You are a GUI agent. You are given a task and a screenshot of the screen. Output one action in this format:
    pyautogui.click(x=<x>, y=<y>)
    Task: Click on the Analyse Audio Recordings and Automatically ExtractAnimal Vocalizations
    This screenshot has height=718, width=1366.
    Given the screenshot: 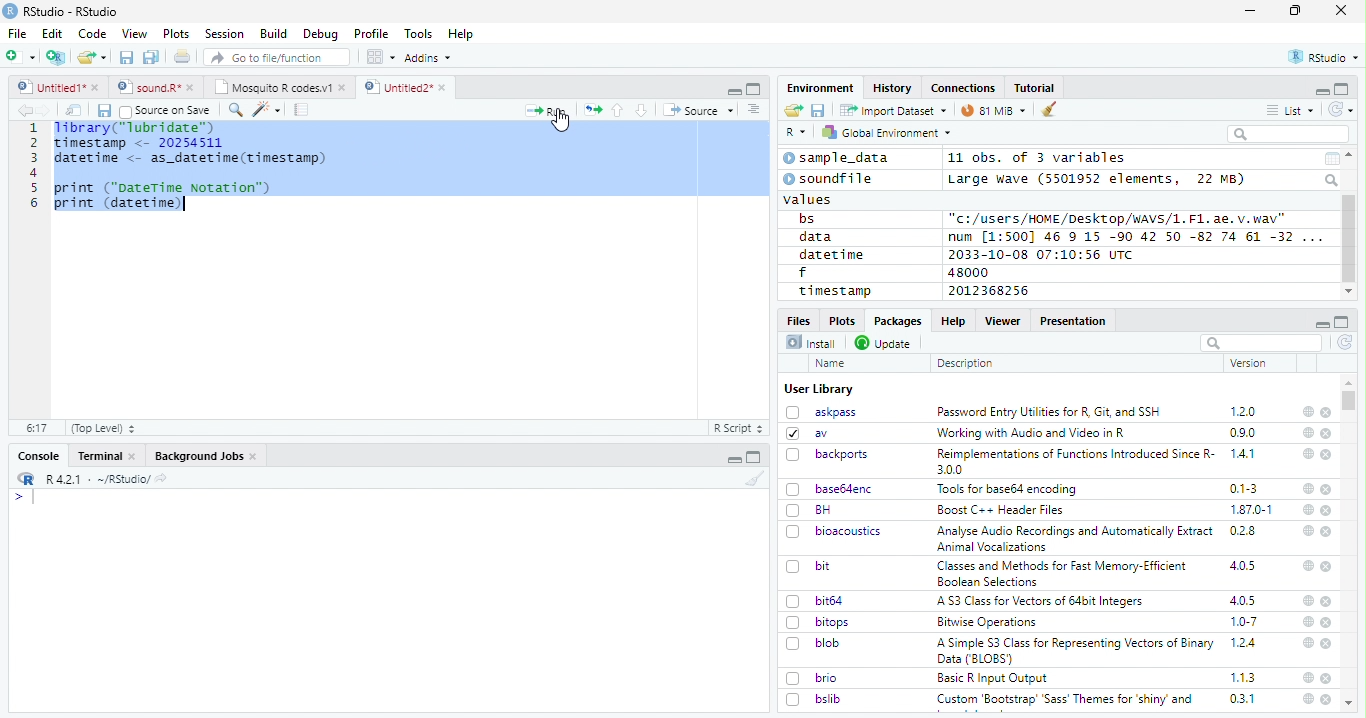 What is the action you would take?
    pyautogui.click(x=1071, y=538)
    